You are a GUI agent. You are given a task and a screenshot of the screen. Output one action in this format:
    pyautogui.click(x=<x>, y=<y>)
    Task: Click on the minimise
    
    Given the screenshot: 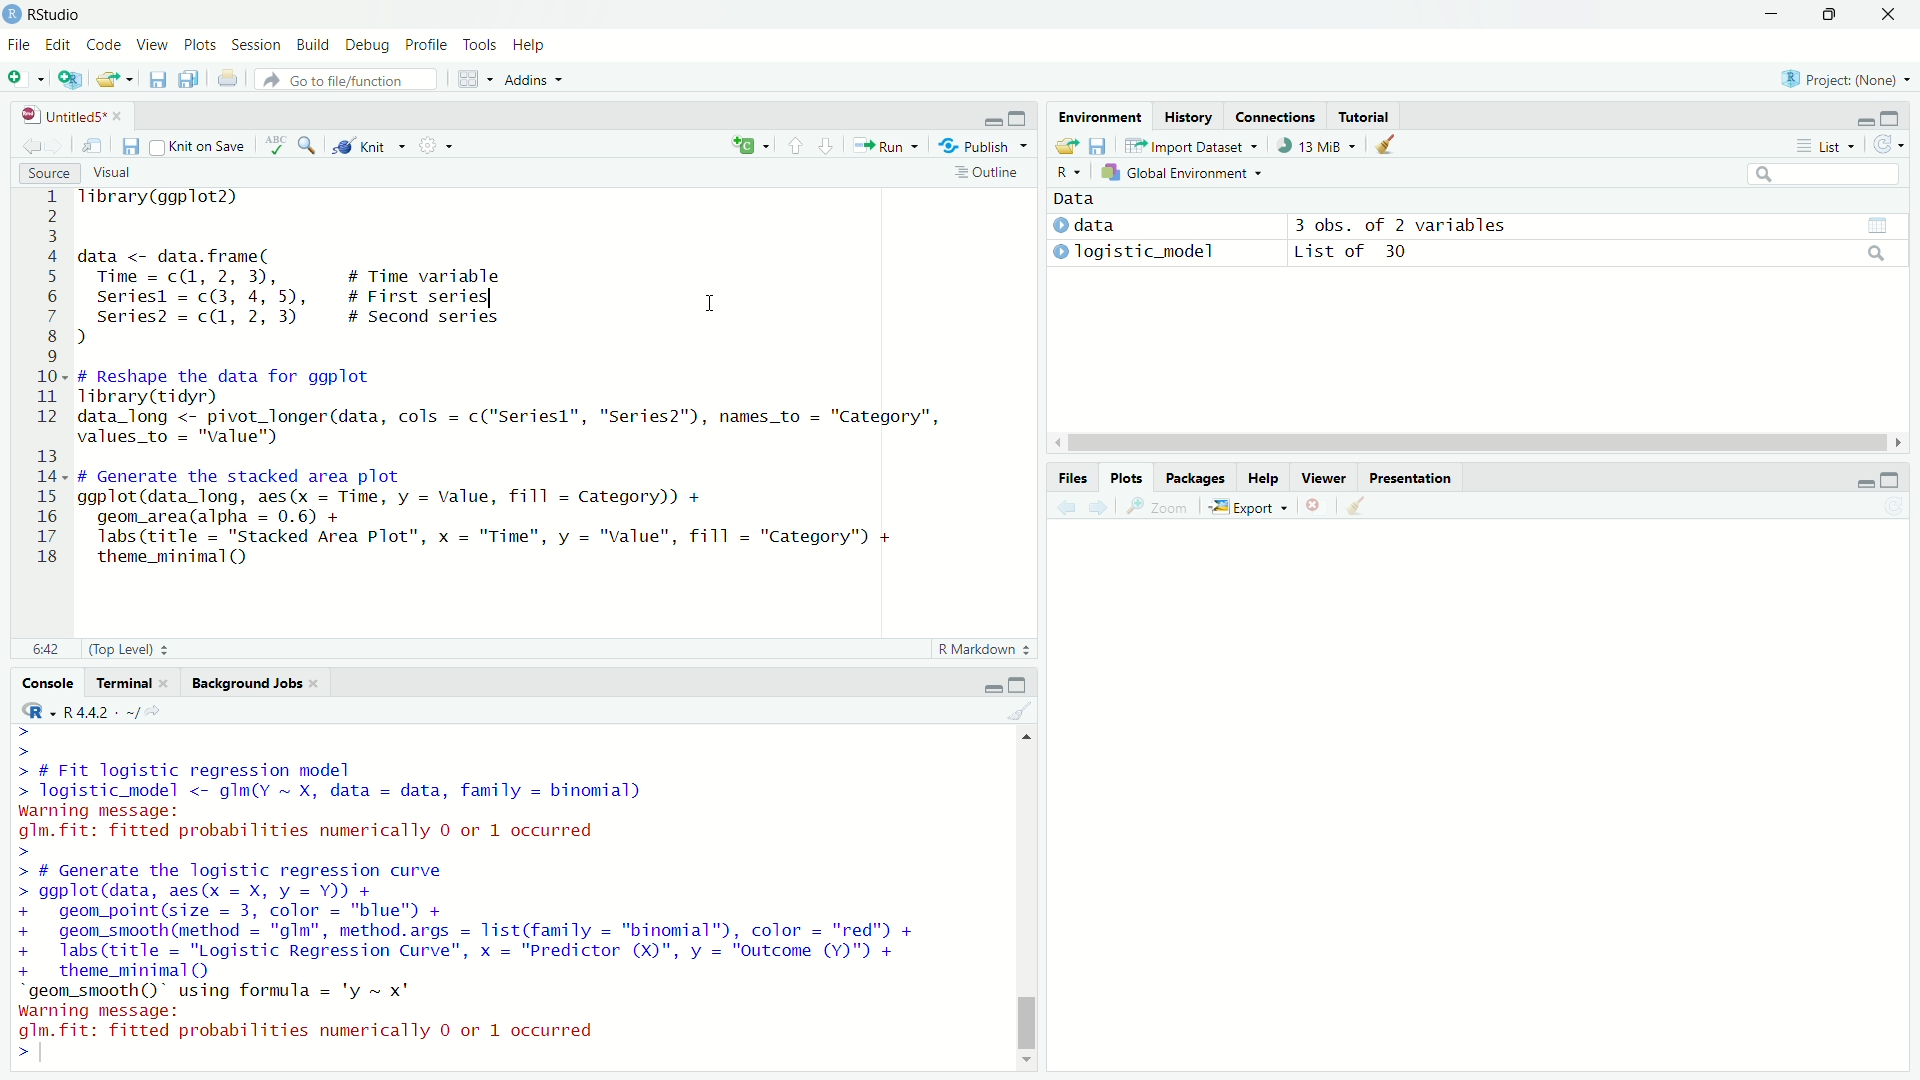 What is the action you would take?
    pyautogui.click(x=1768, y=14)
    